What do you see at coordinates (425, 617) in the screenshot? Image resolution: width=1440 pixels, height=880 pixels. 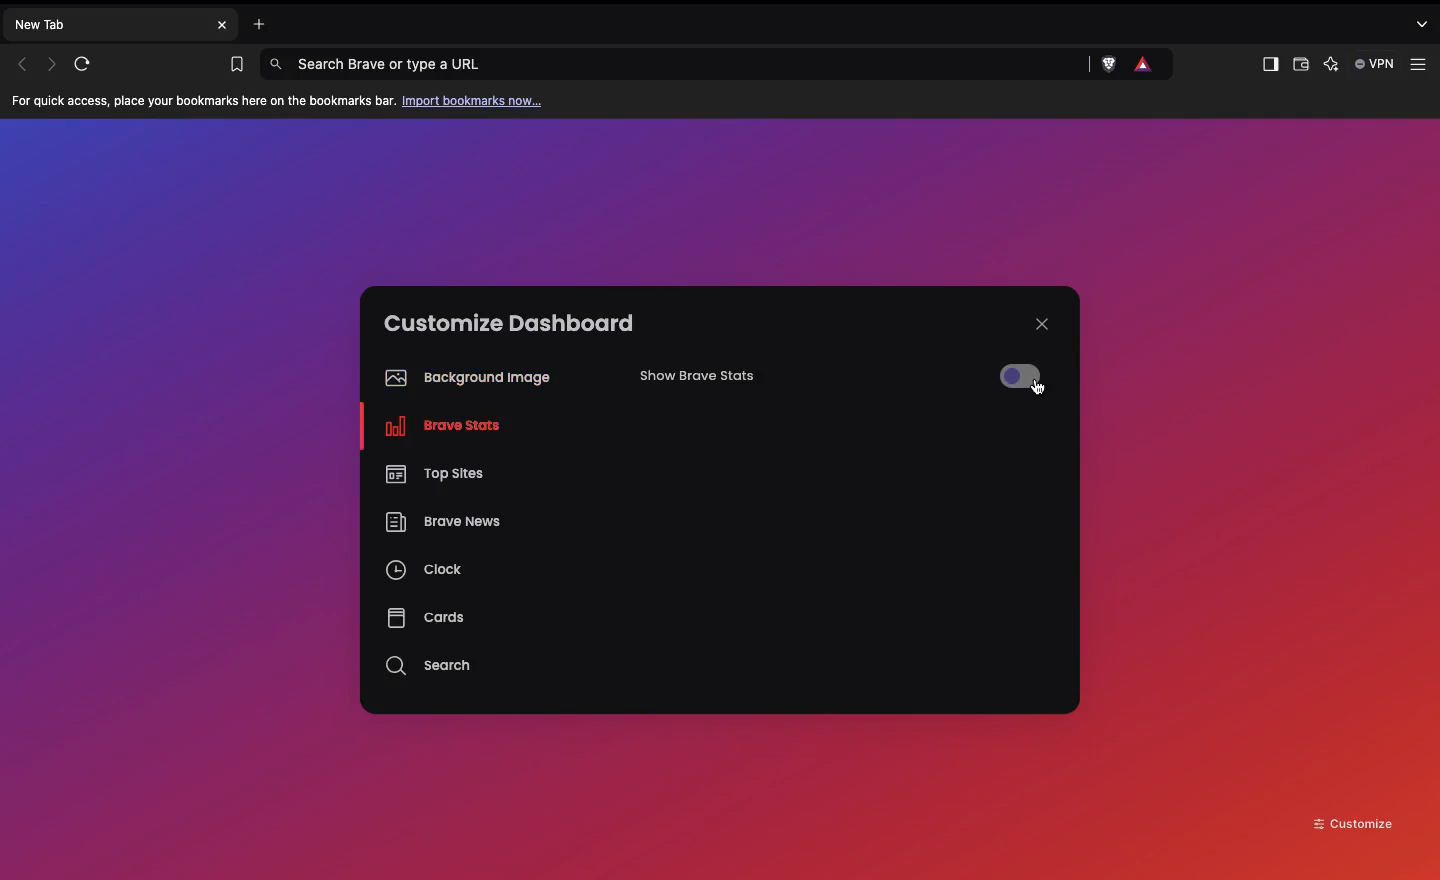 I see `Cards` at bounding box center [425, 617].